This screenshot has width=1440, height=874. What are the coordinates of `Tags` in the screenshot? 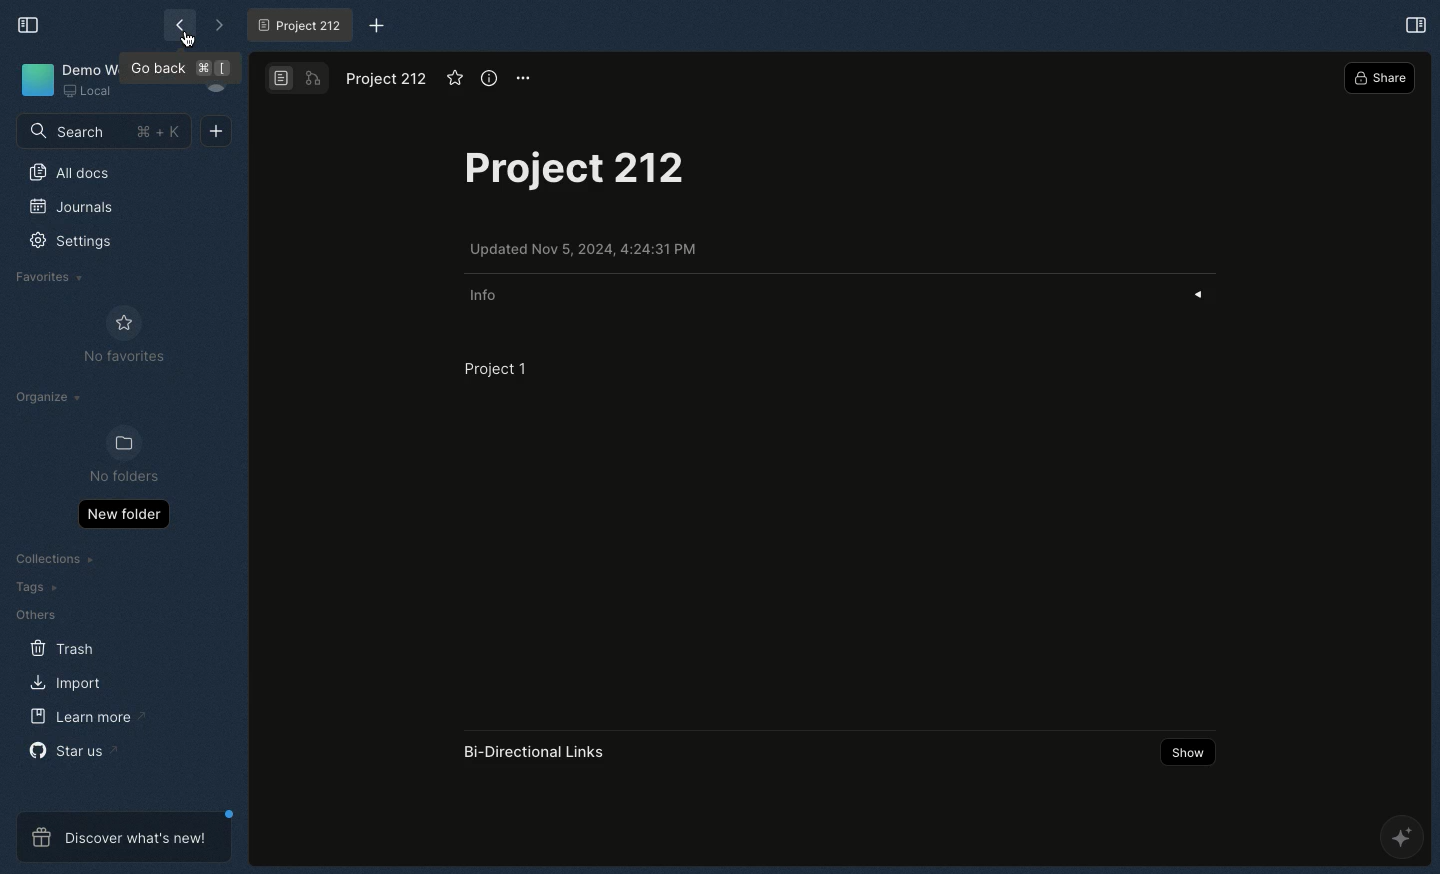 It's located at (35, 587).